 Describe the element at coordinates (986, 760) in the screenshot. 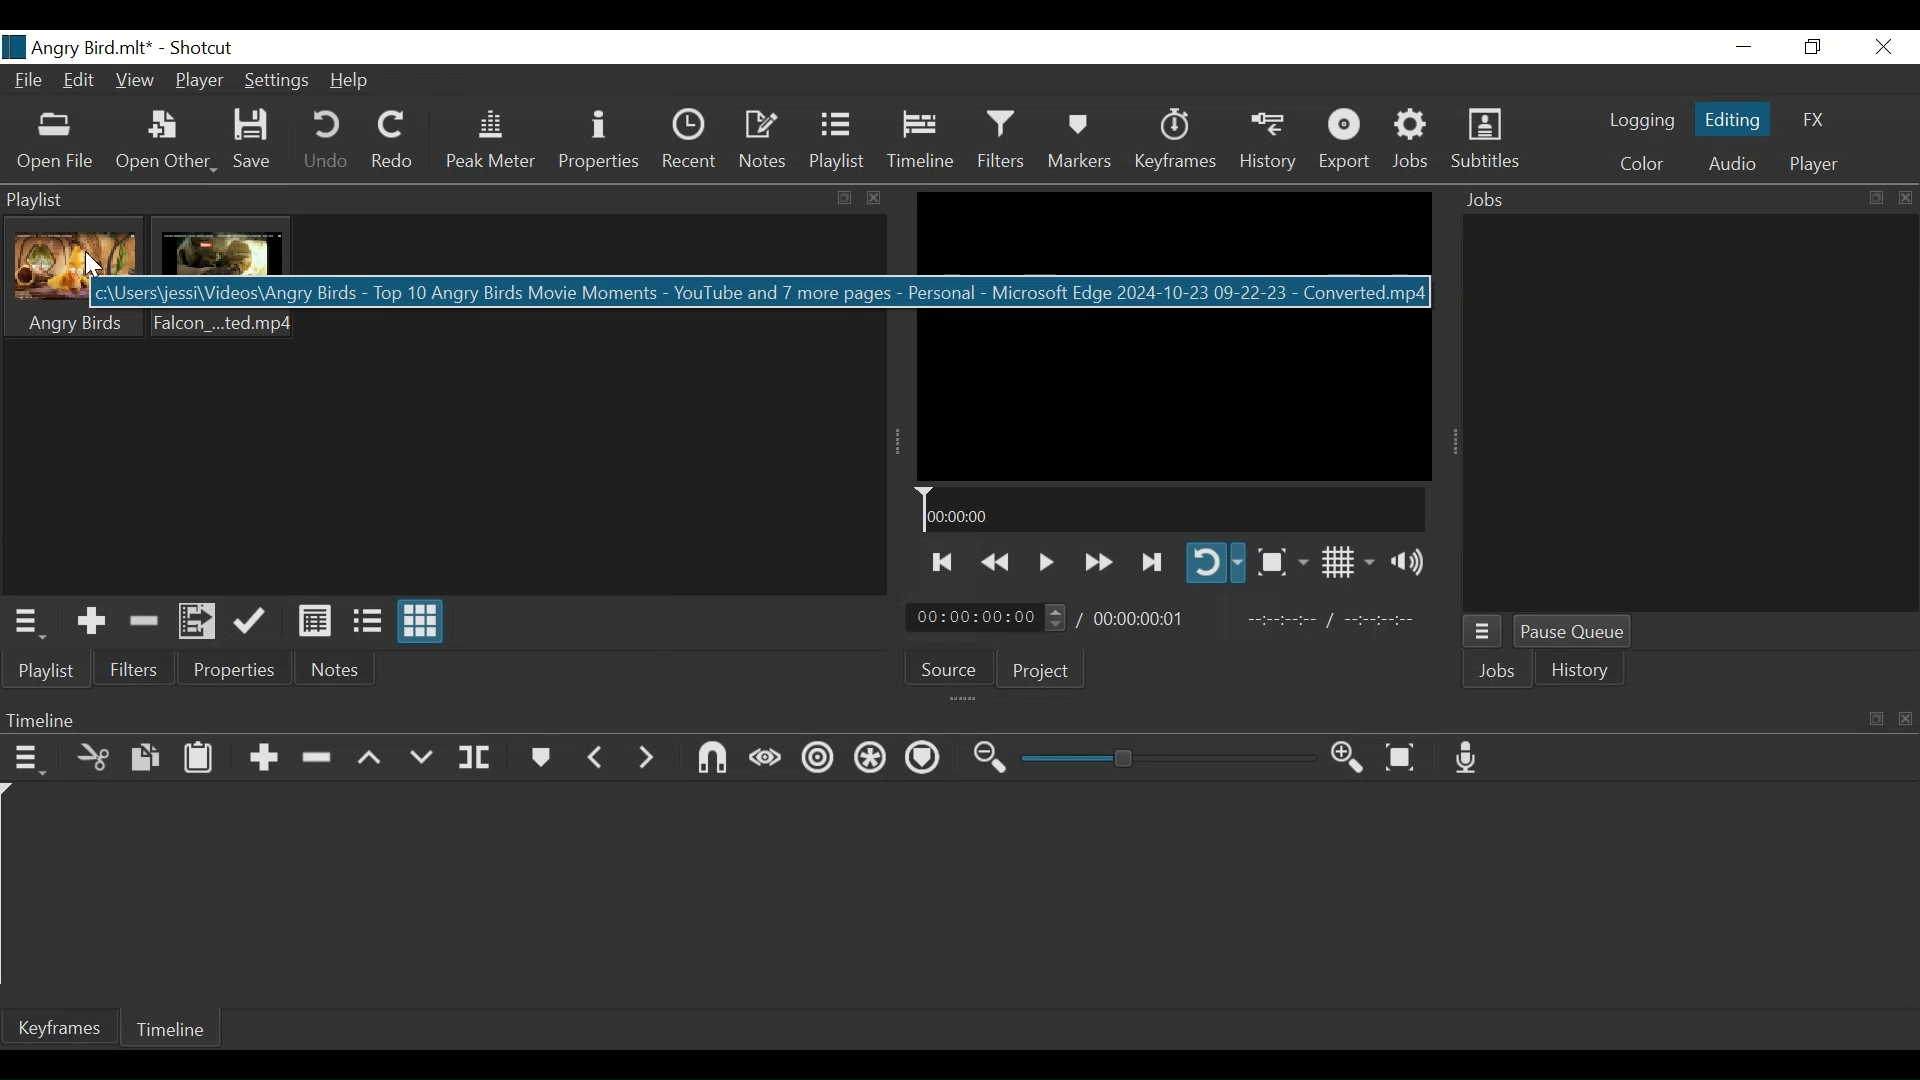

I see `Zoom timeline out` at that location.